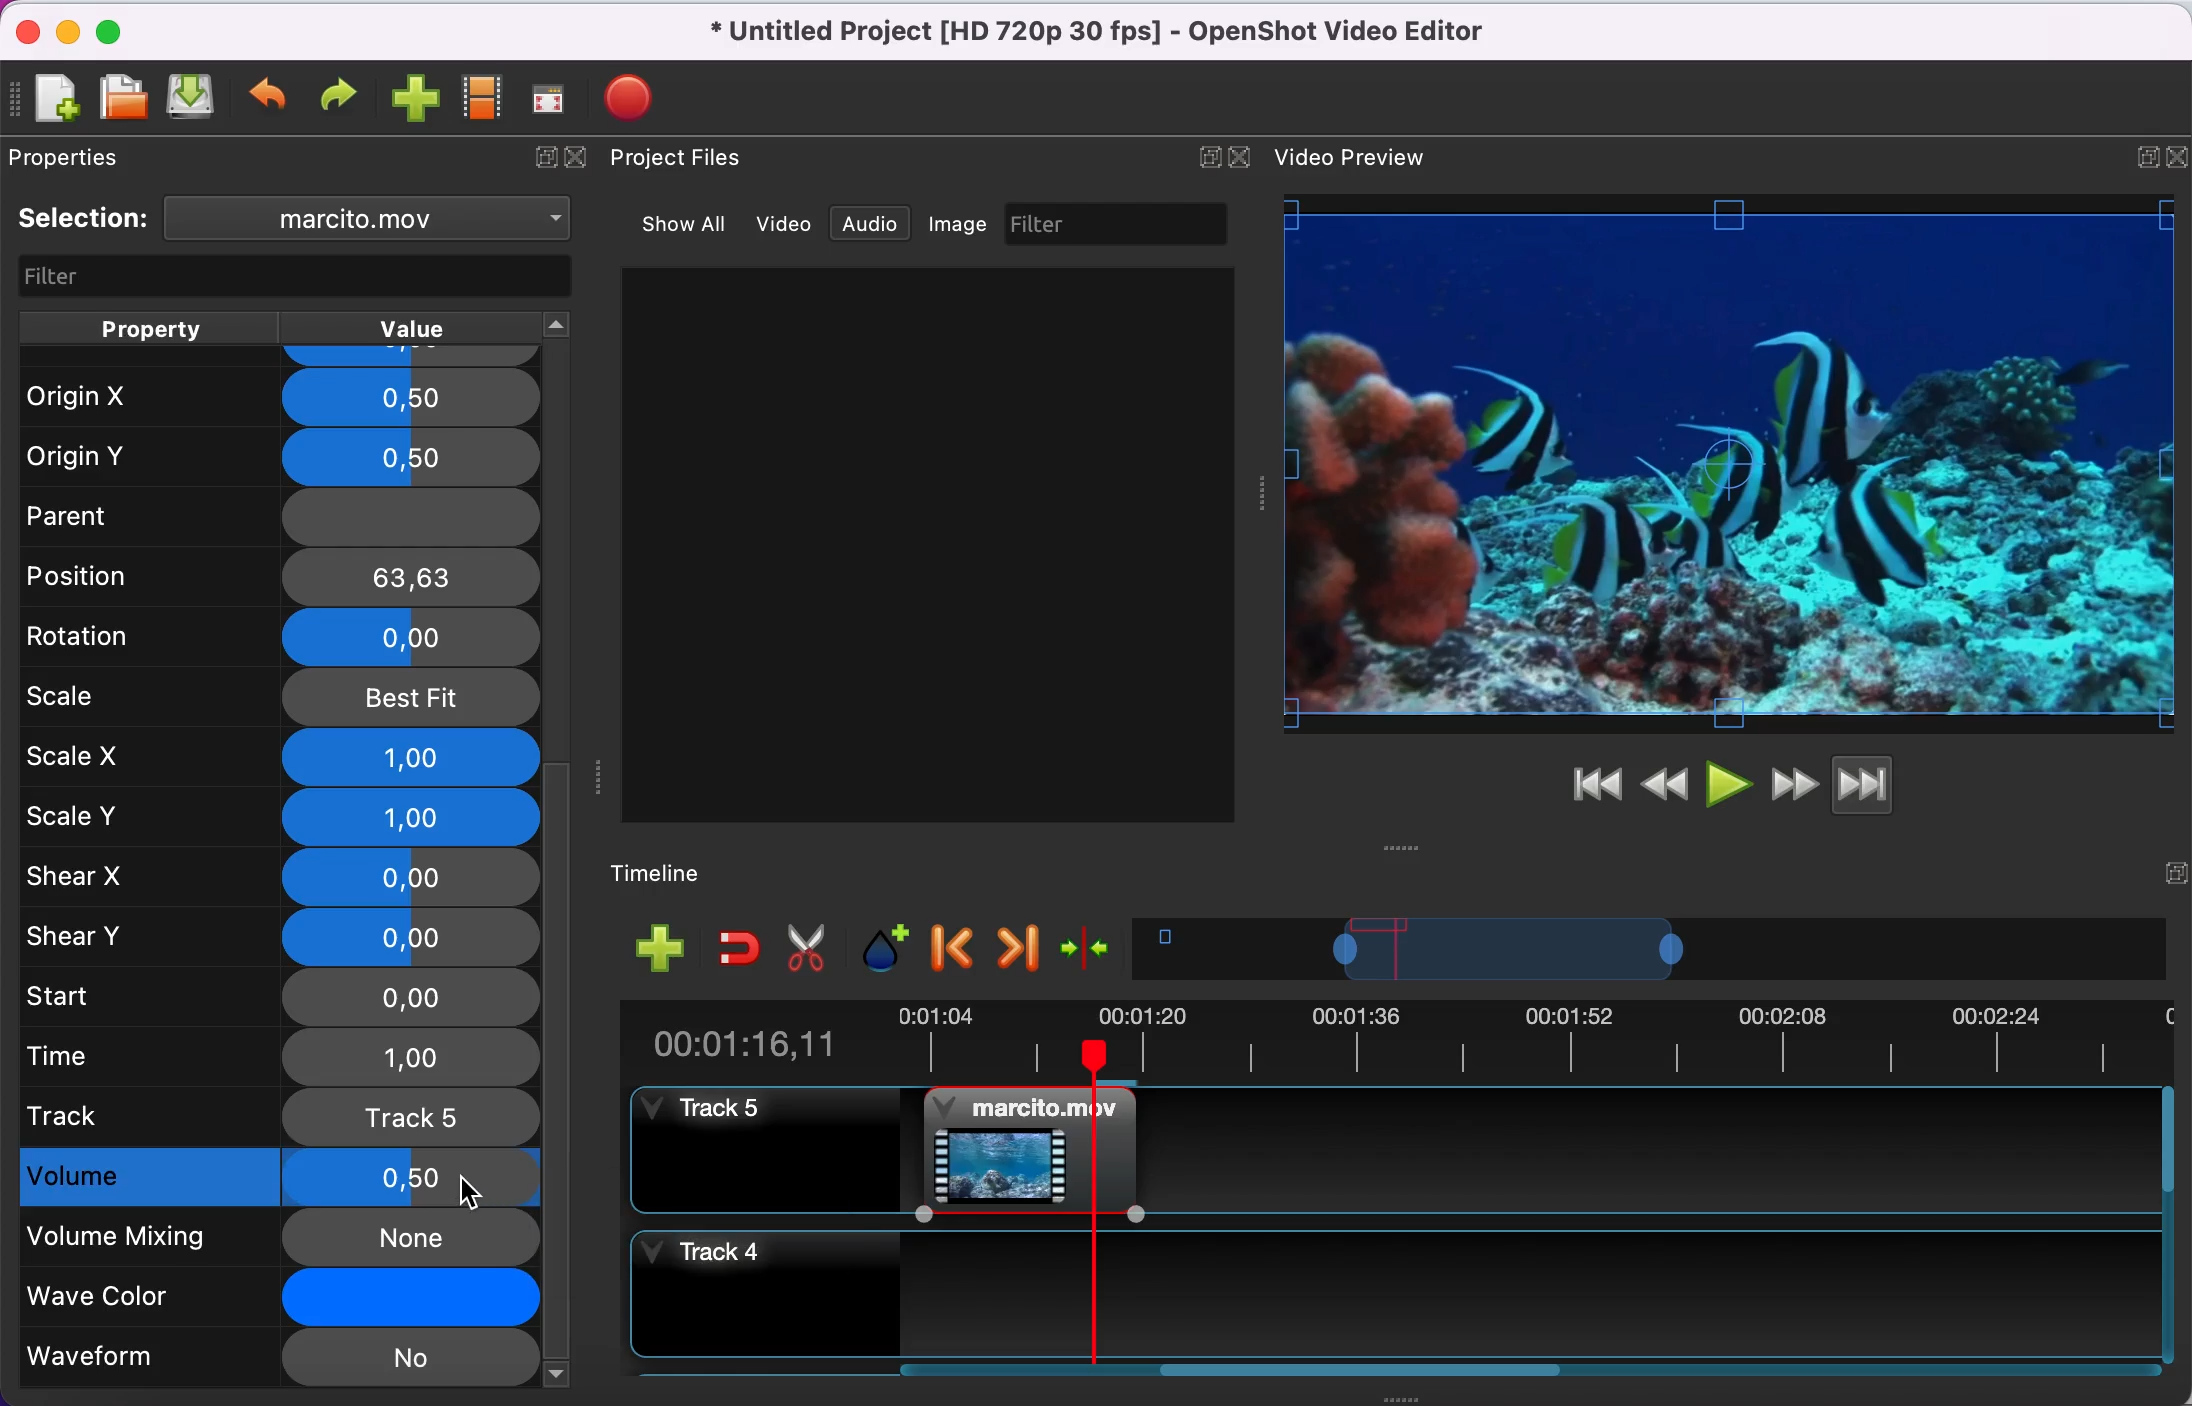 This screenshot has width=2192, height=1406. I want to click on play, so click(1728, 782).